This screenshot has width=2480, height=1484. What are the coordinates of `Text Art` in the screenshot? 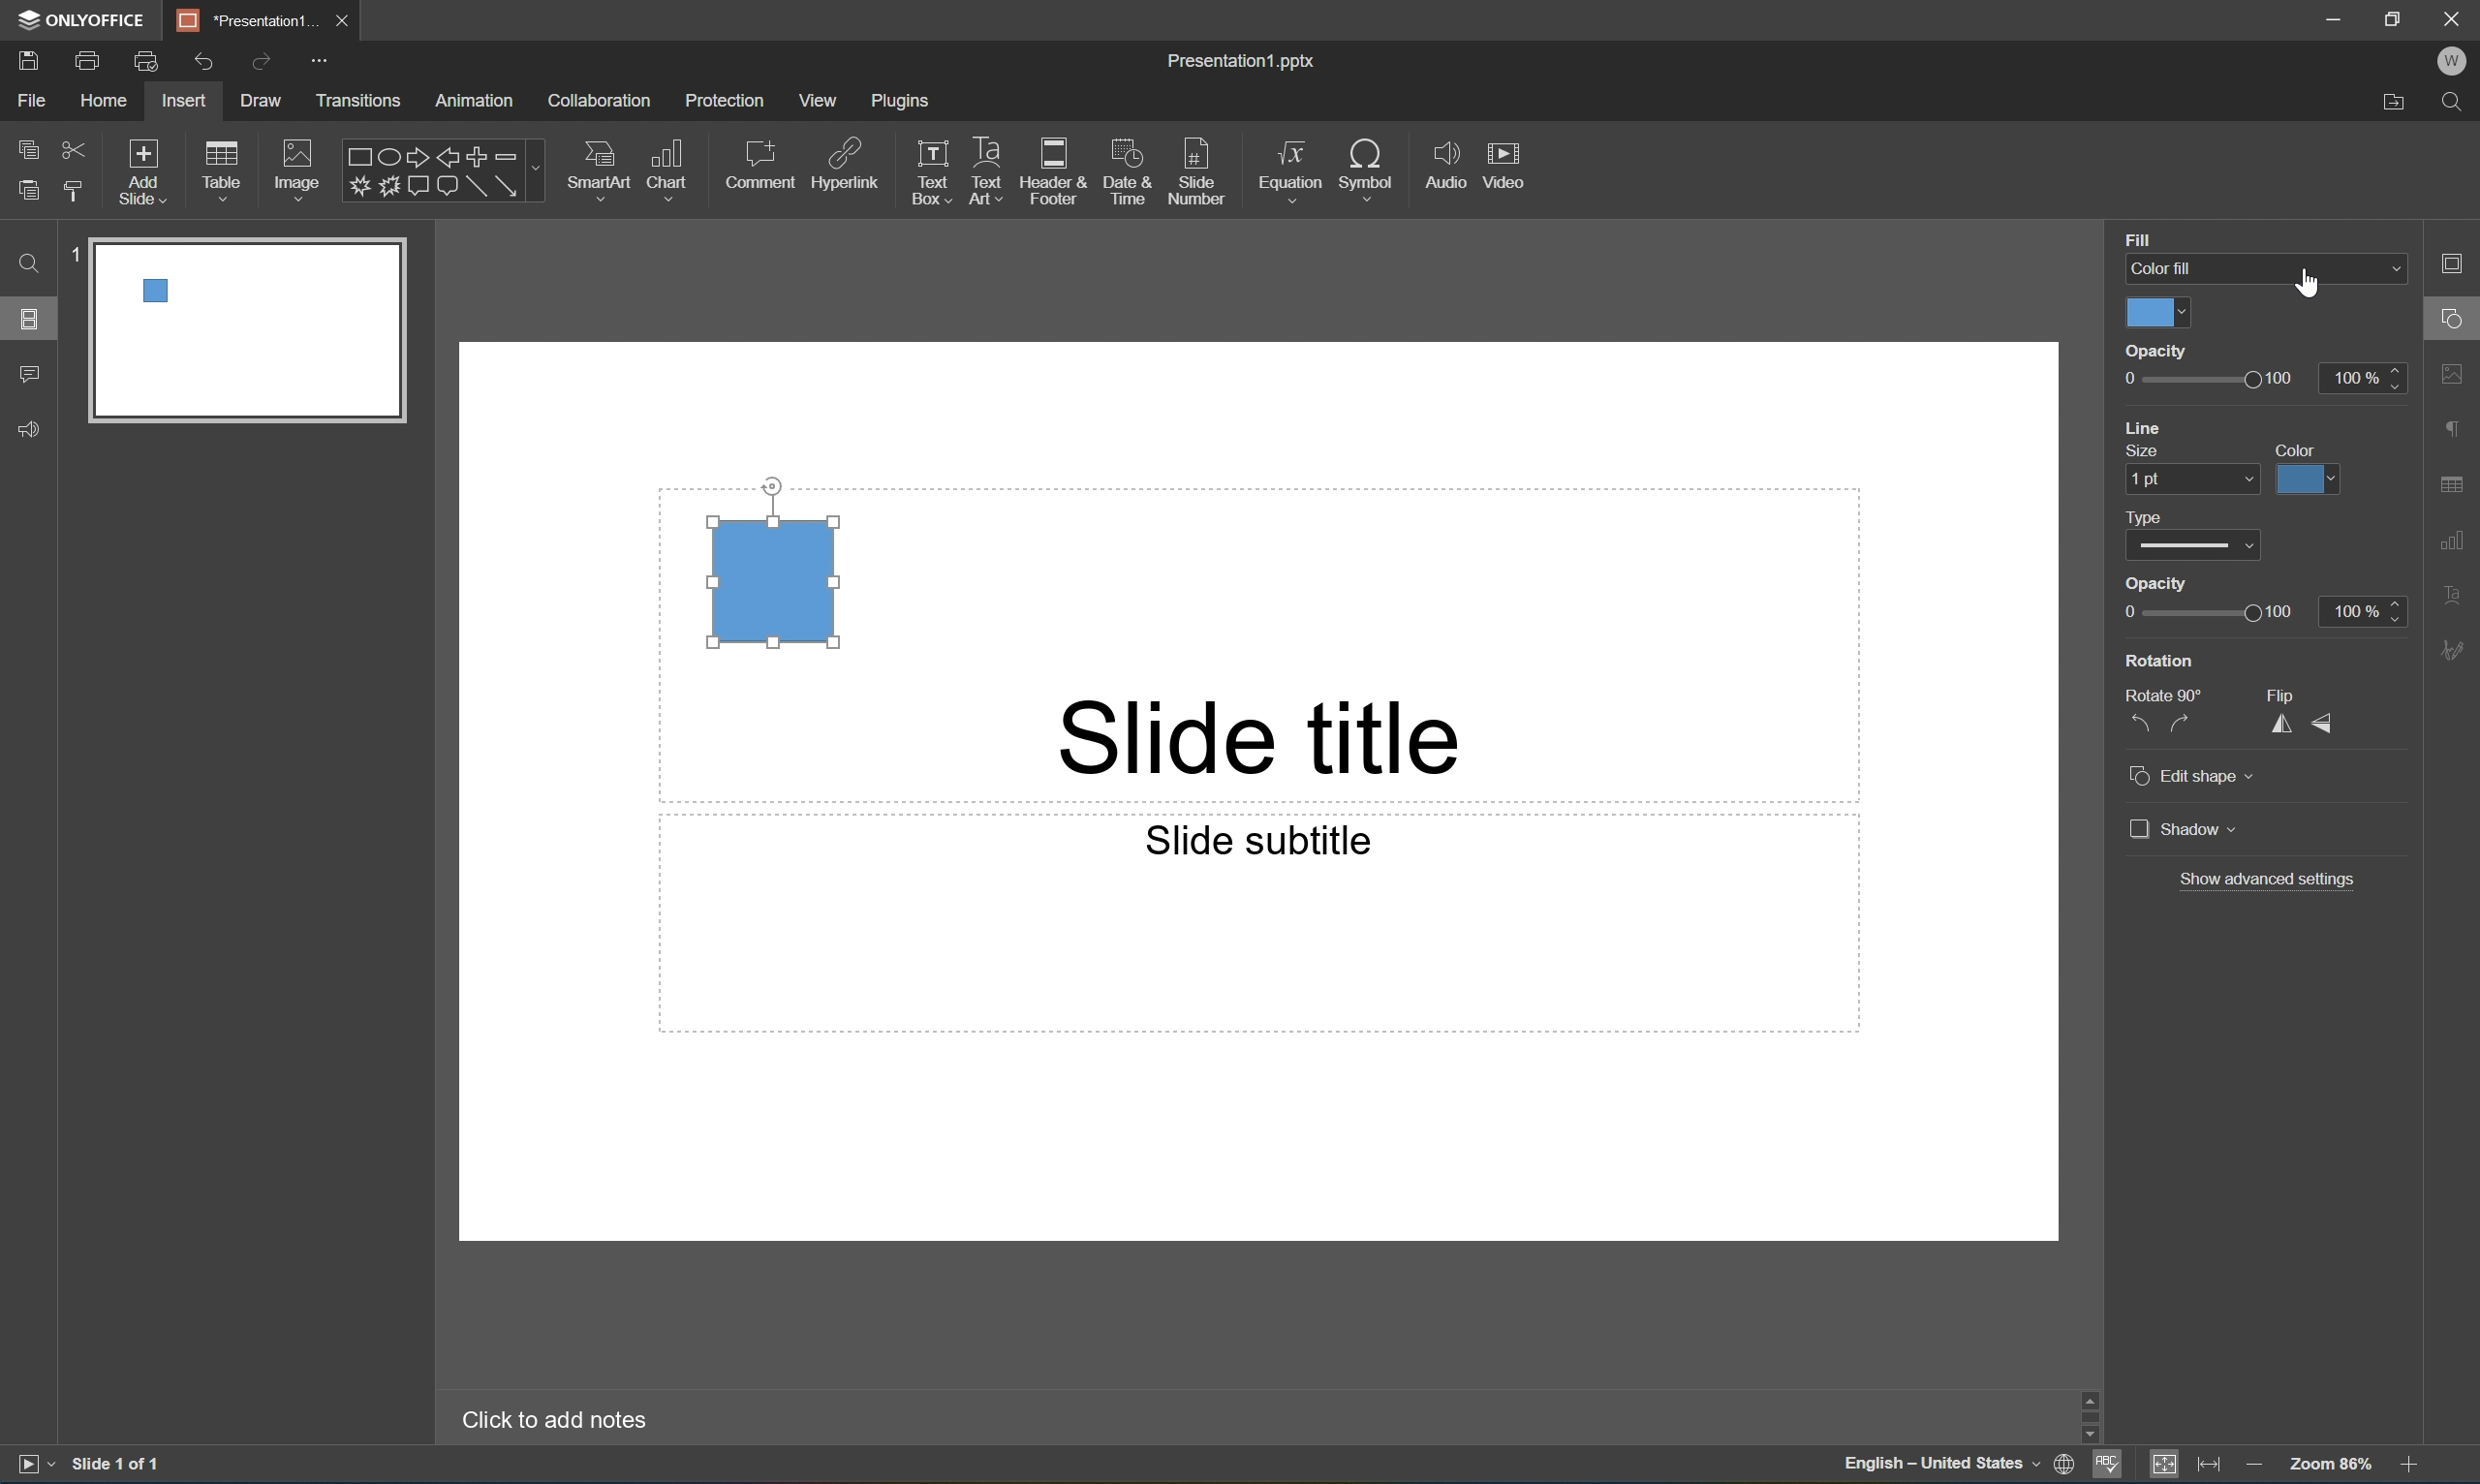 It's located at (988, 173).